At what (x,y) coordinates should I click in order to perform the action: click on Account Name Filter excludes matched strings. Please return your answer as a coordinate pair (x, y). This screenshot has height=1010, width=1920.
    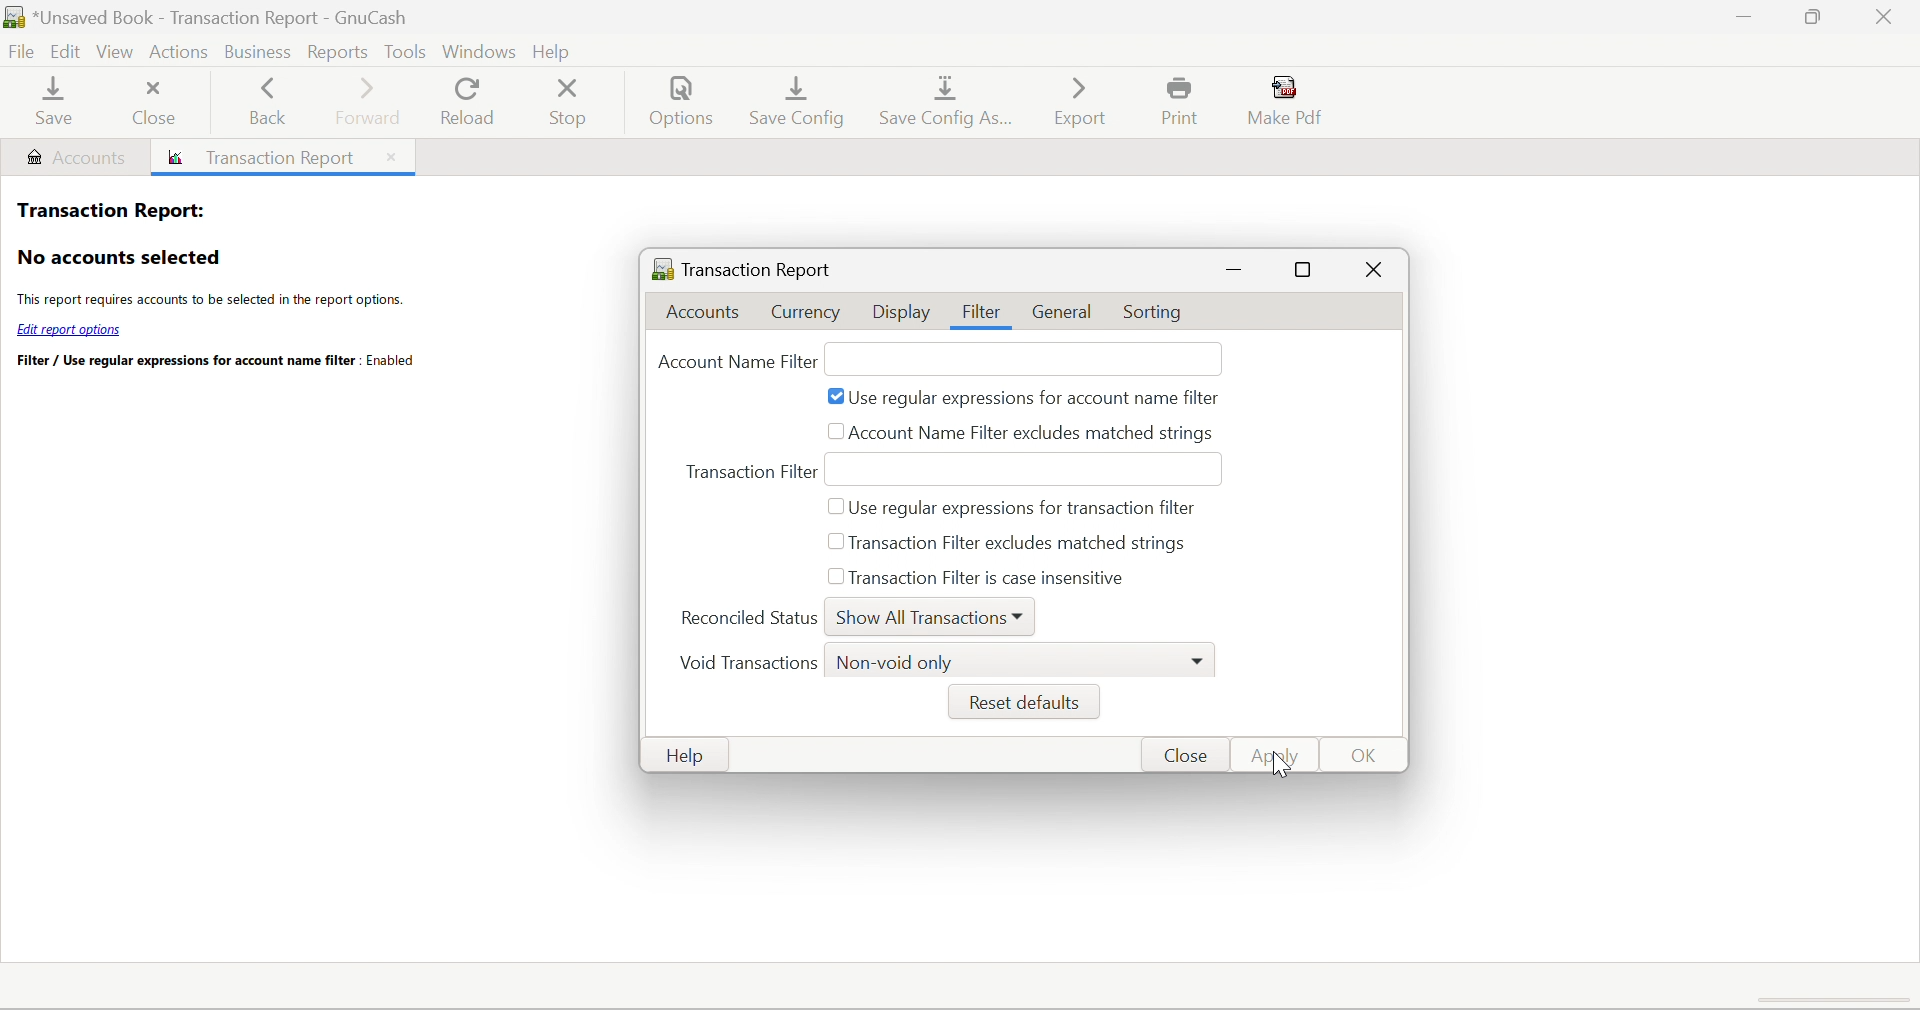
    Looking at the image, I should click on (1033, 435).